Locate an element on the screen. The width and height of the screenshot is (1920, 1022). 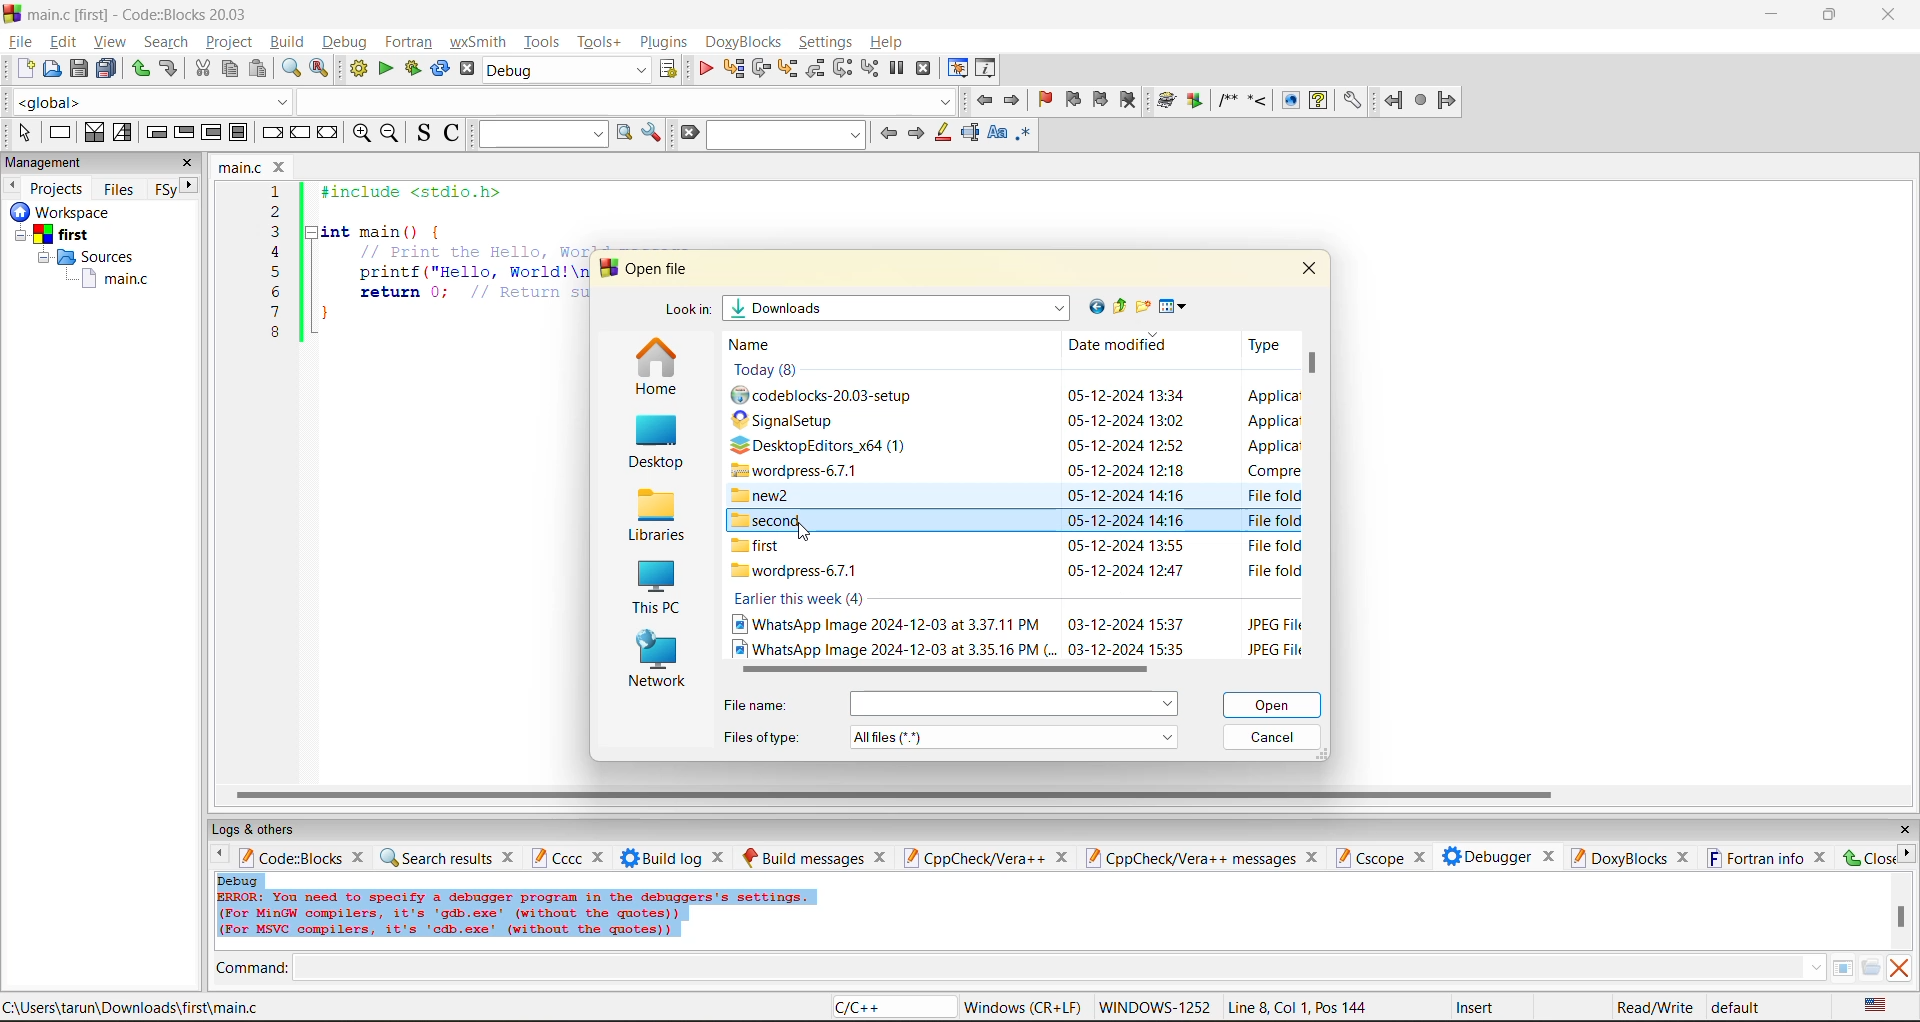
close is located at coordinates (1315, 857).